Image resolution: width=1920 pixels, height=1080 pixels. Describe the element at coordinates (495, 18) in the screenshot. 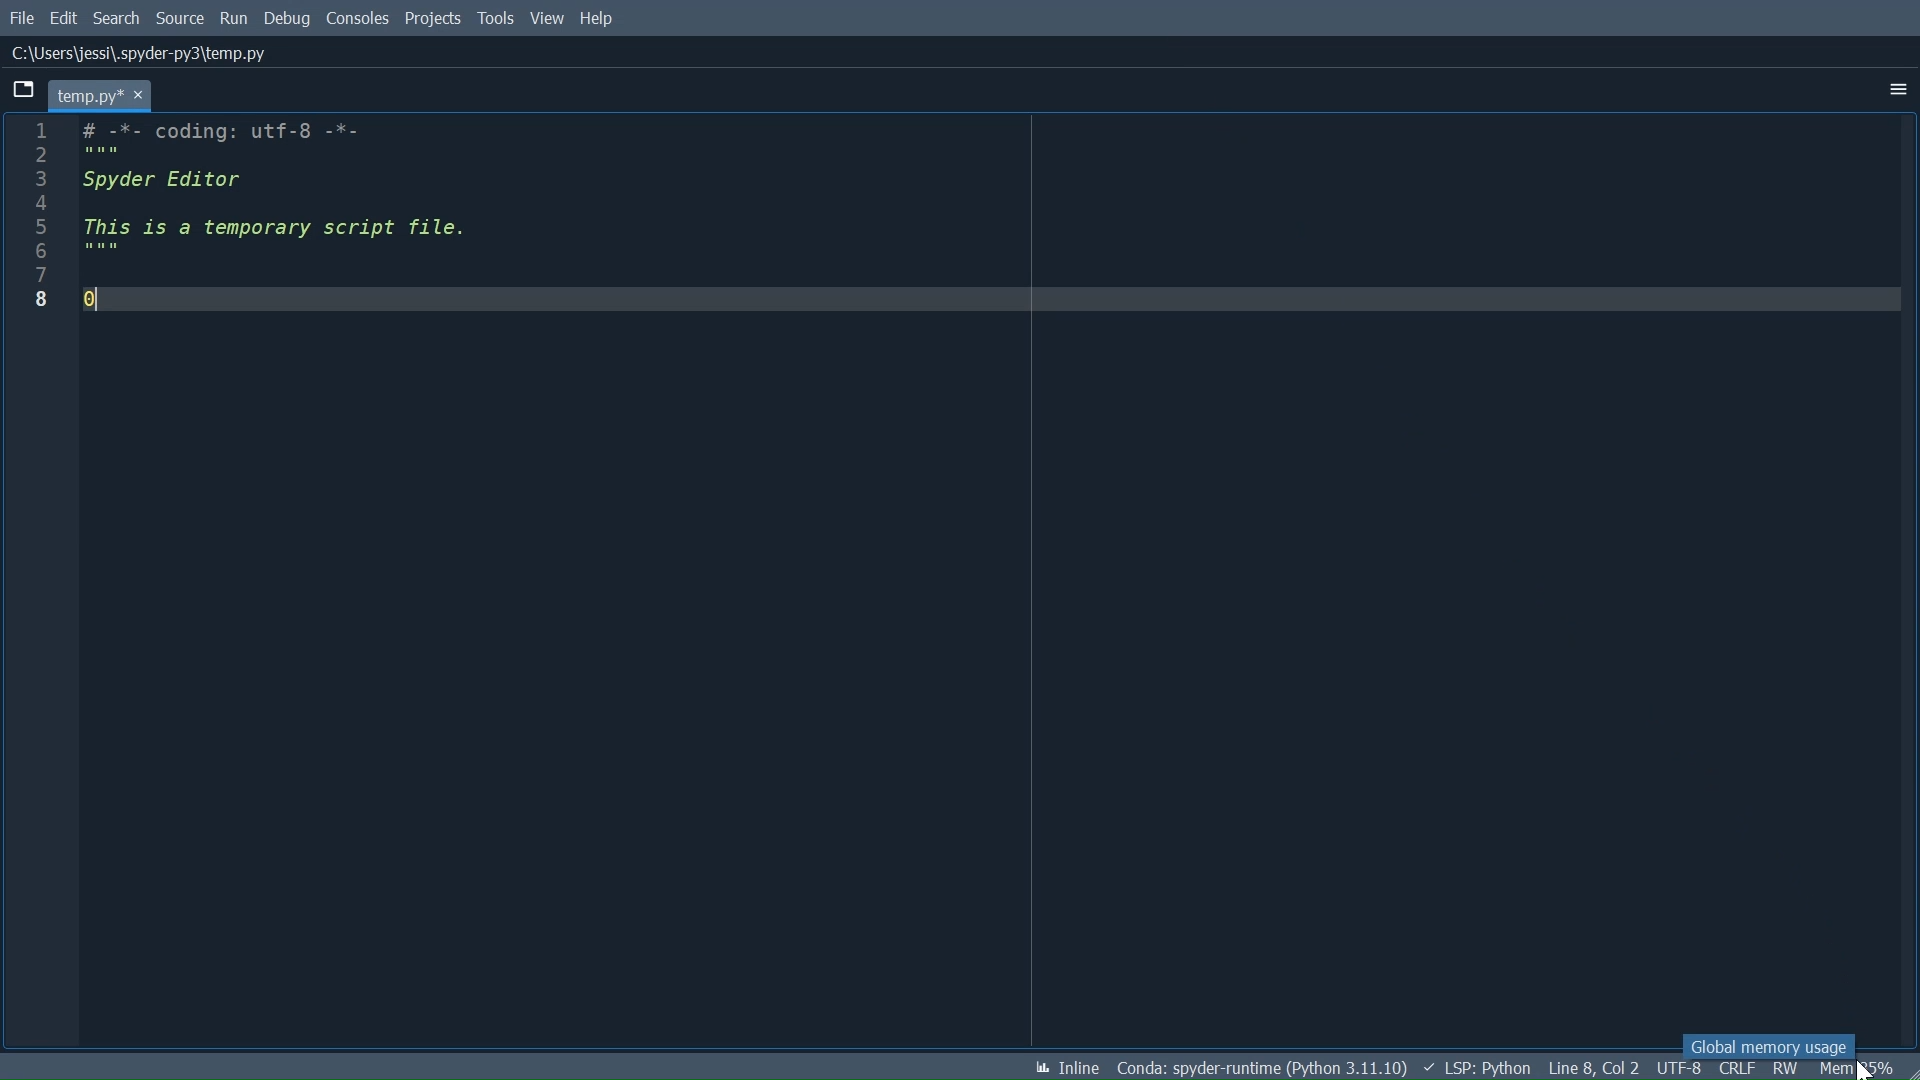

I see `Tools` at that location.